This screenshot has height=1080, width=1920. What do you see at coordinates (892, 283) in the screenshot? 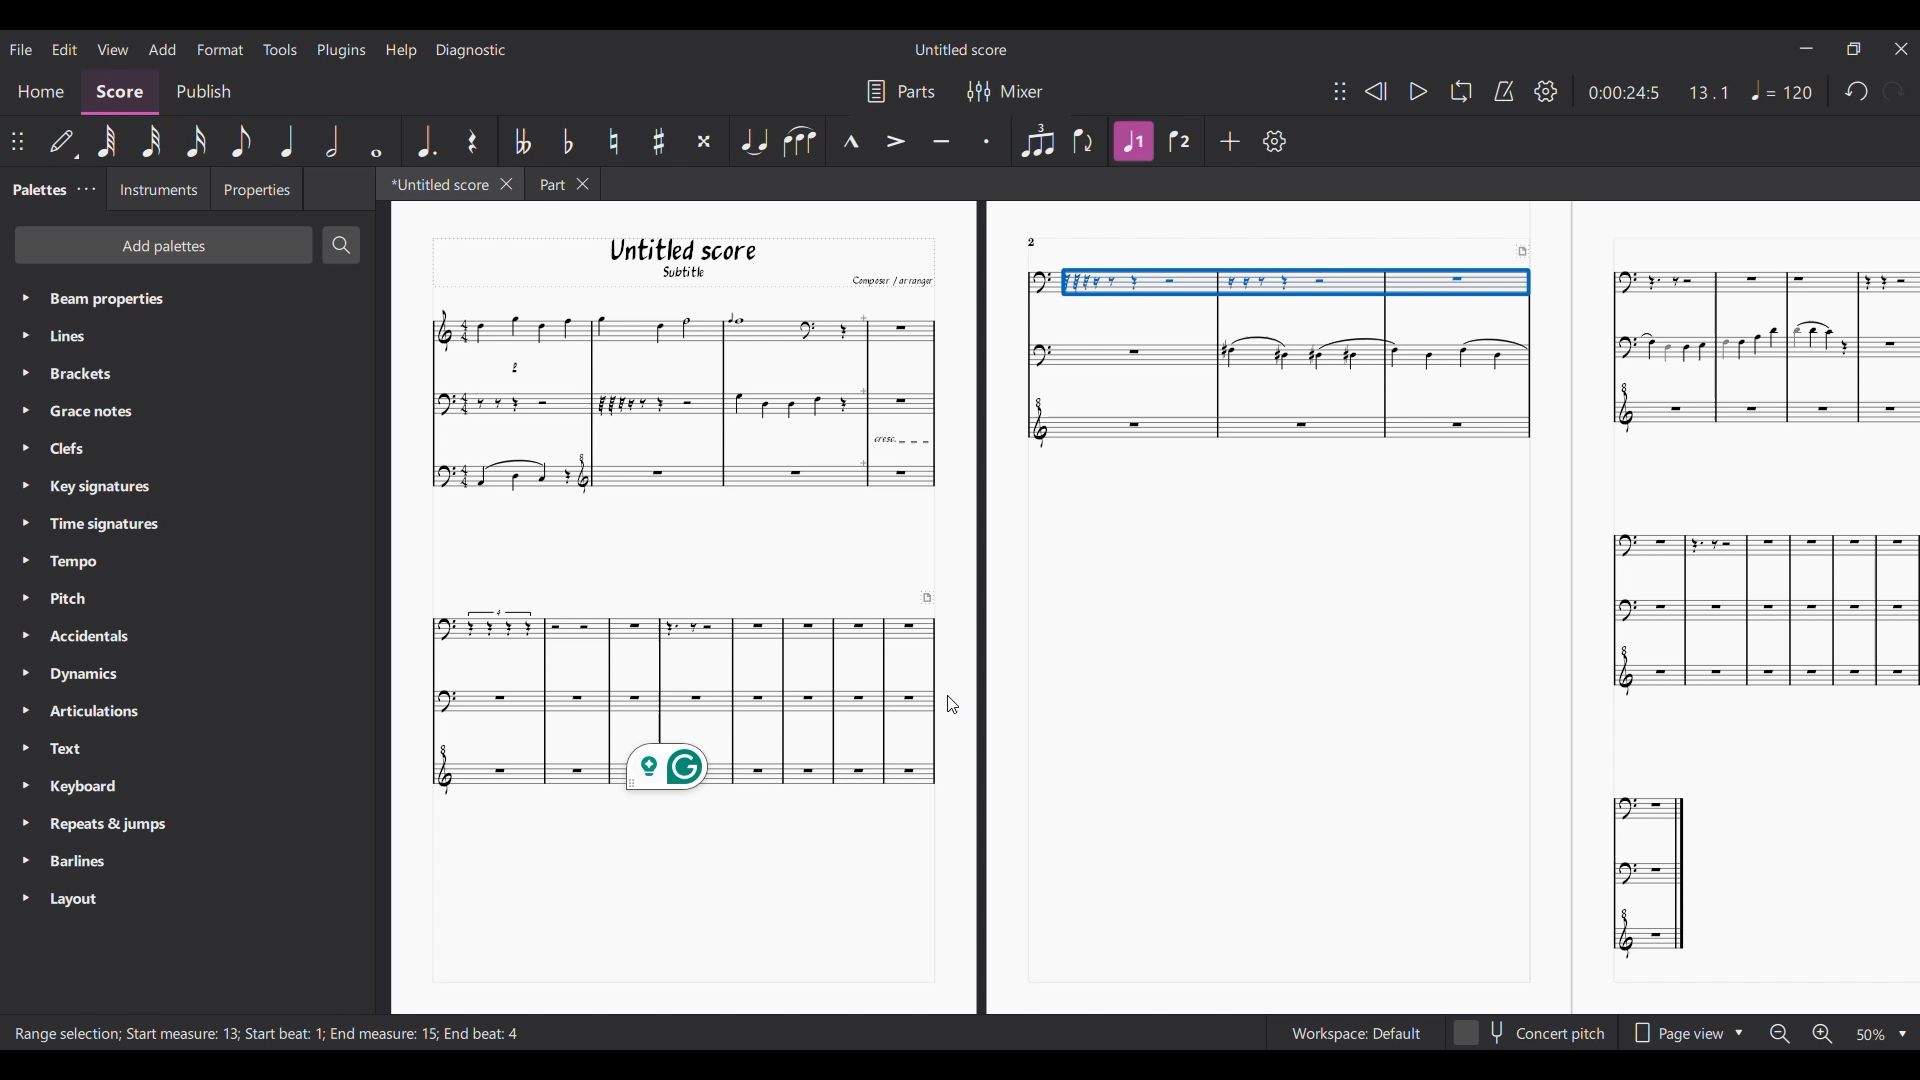
I see `Compone | arcanger` at bounding box center [892, 283].